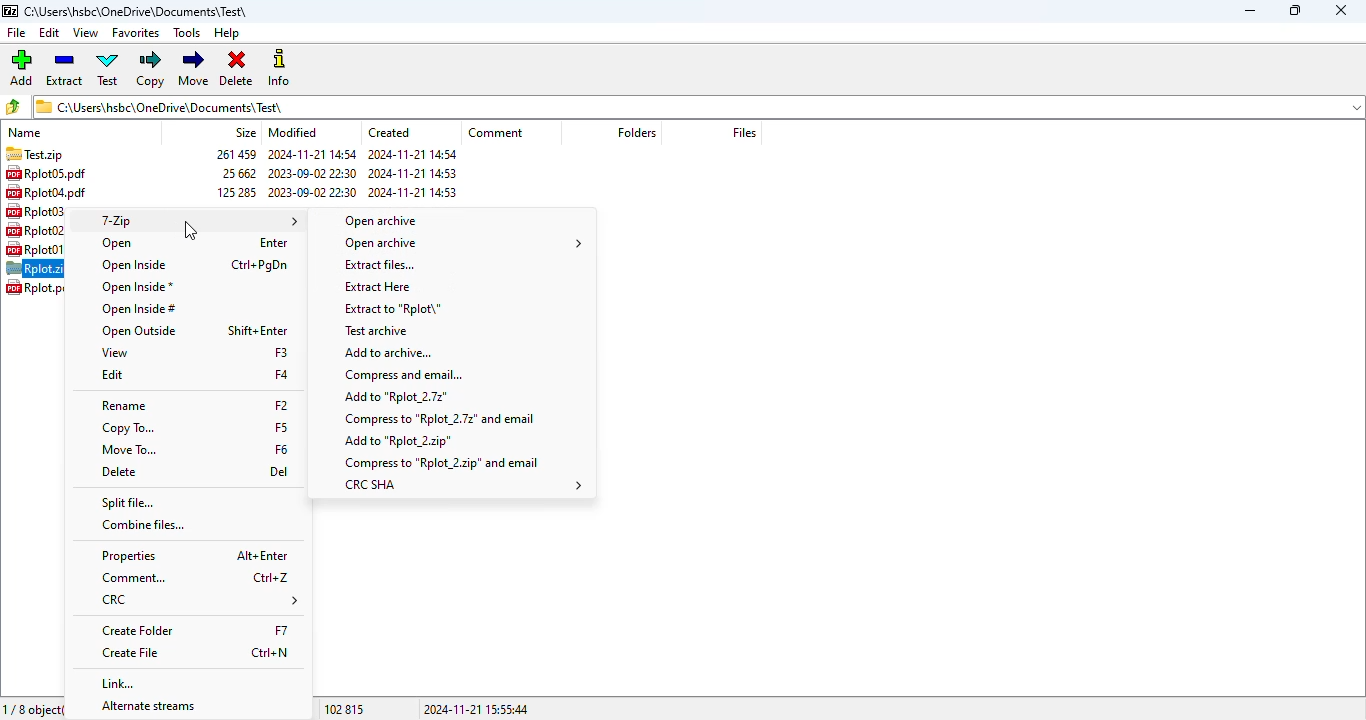  Describe the element at coordinates (271, 577) in the screenshot. I see `shortcut for comment` at that location.